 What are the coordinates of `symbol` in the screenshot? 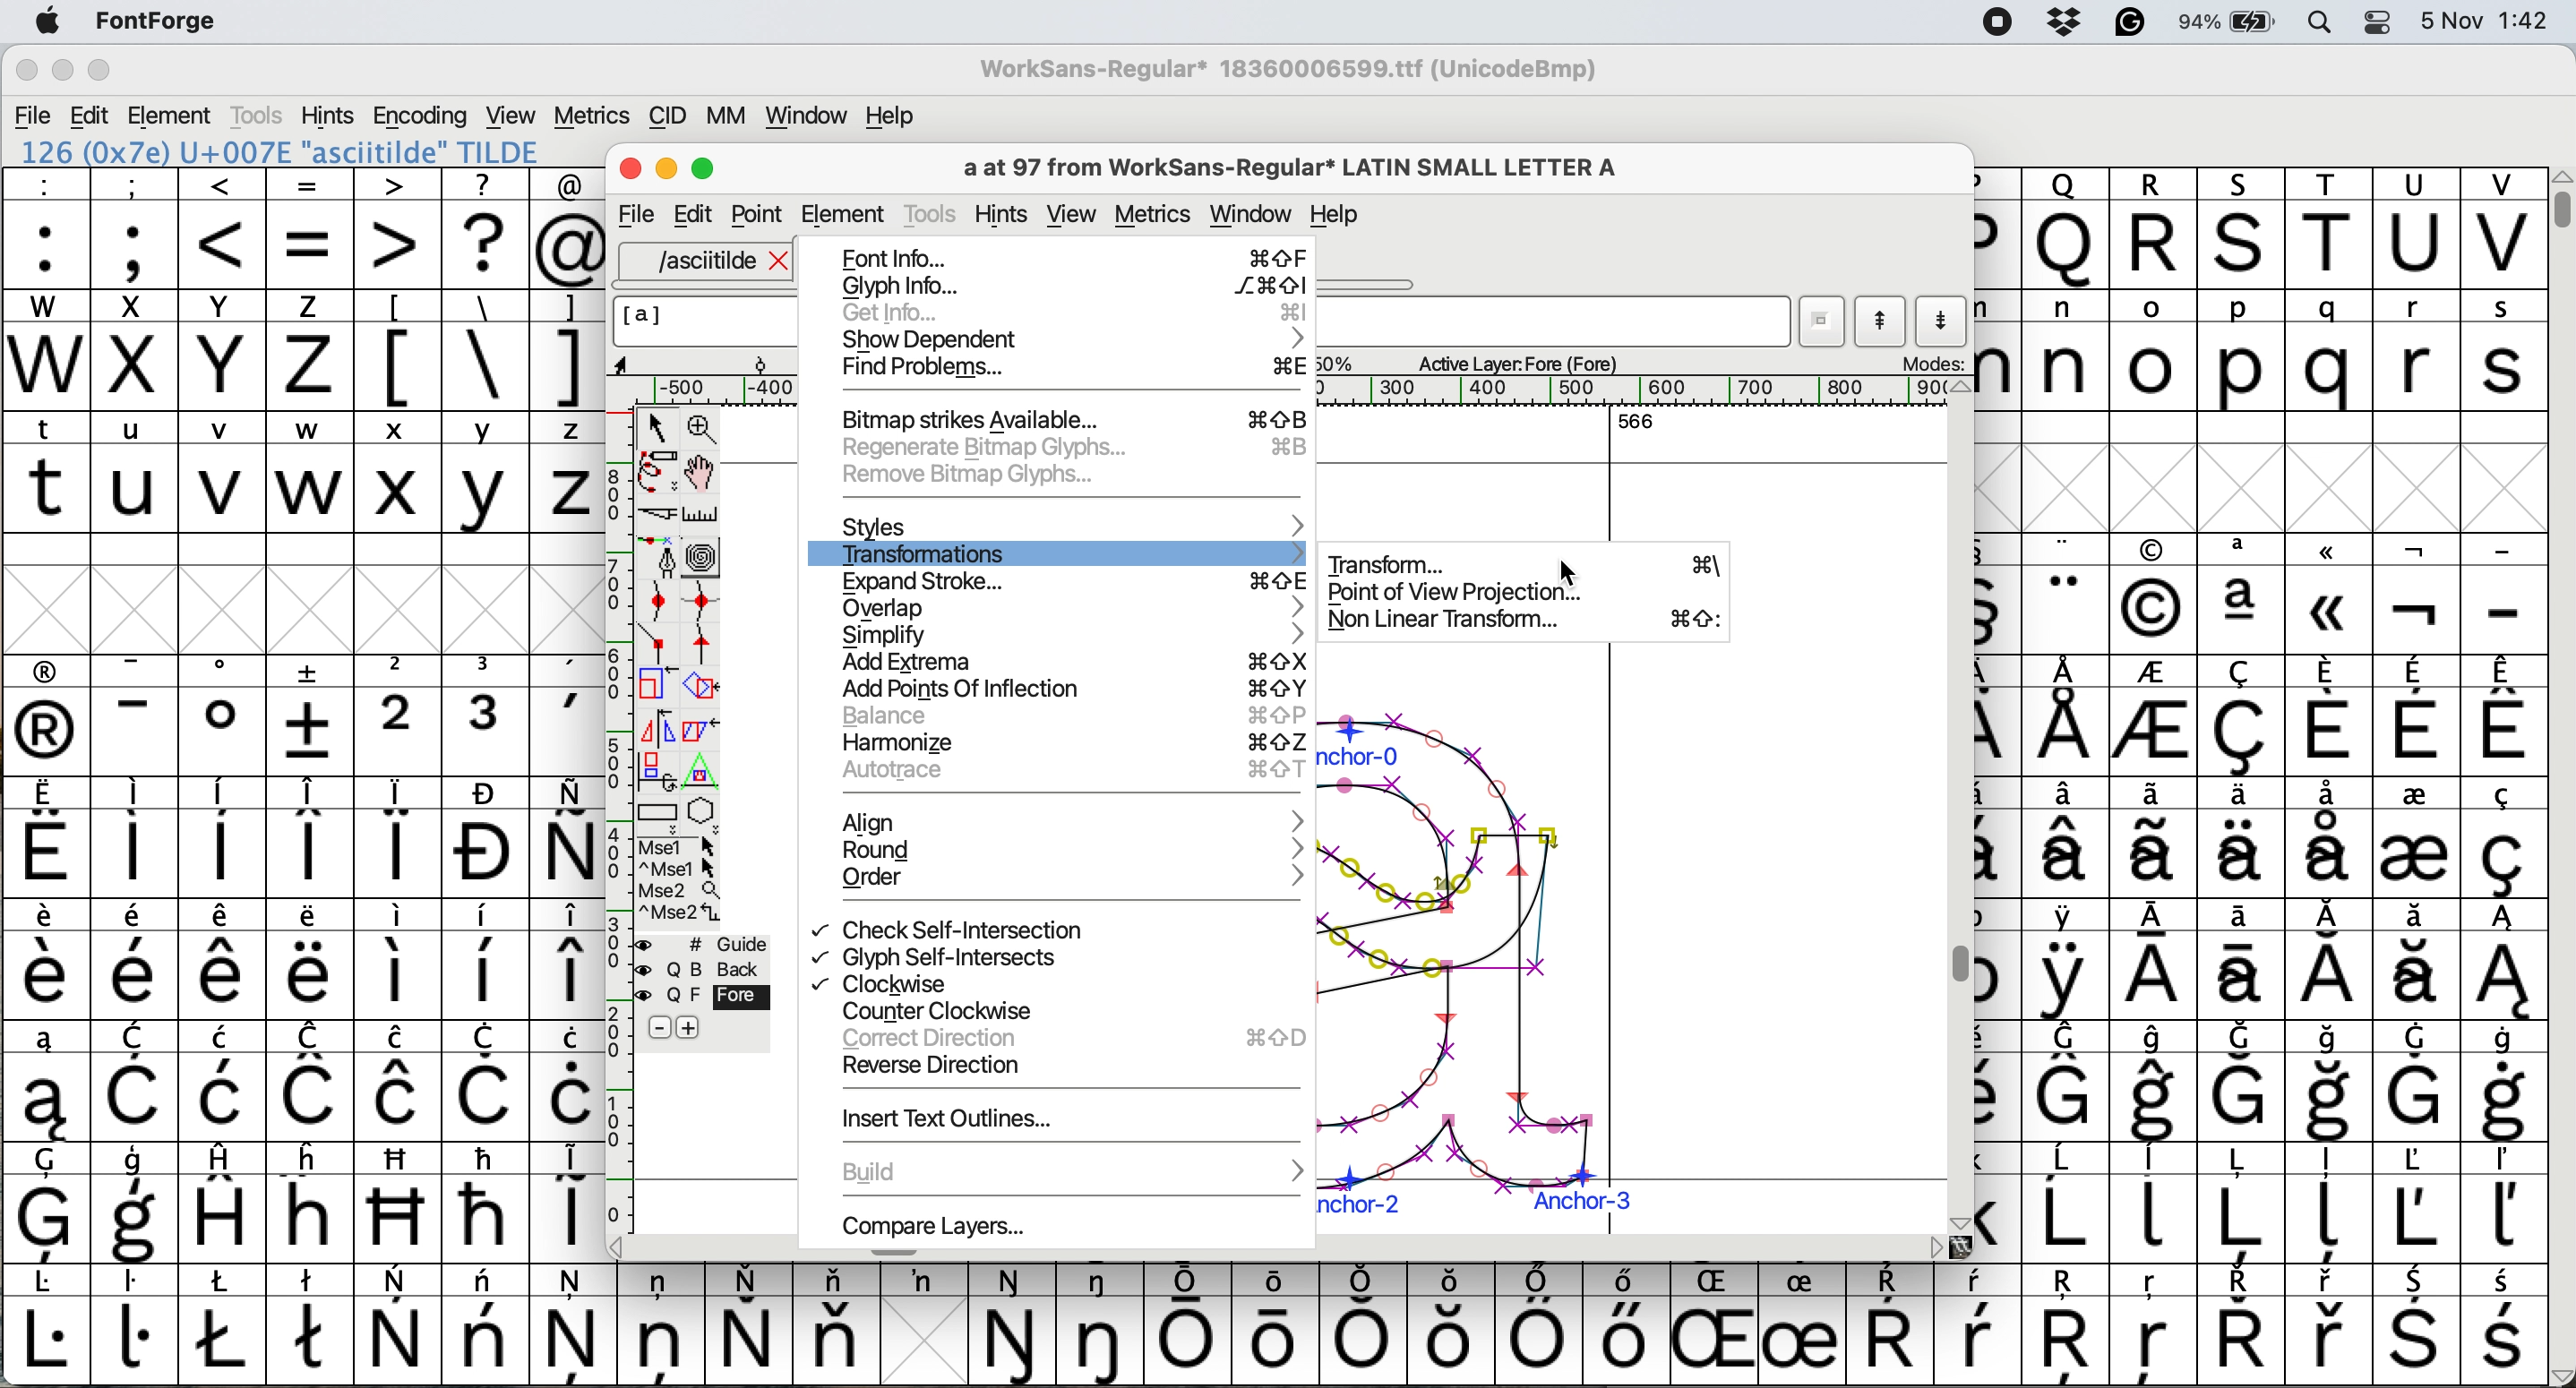 It's located at (2068, 1203).